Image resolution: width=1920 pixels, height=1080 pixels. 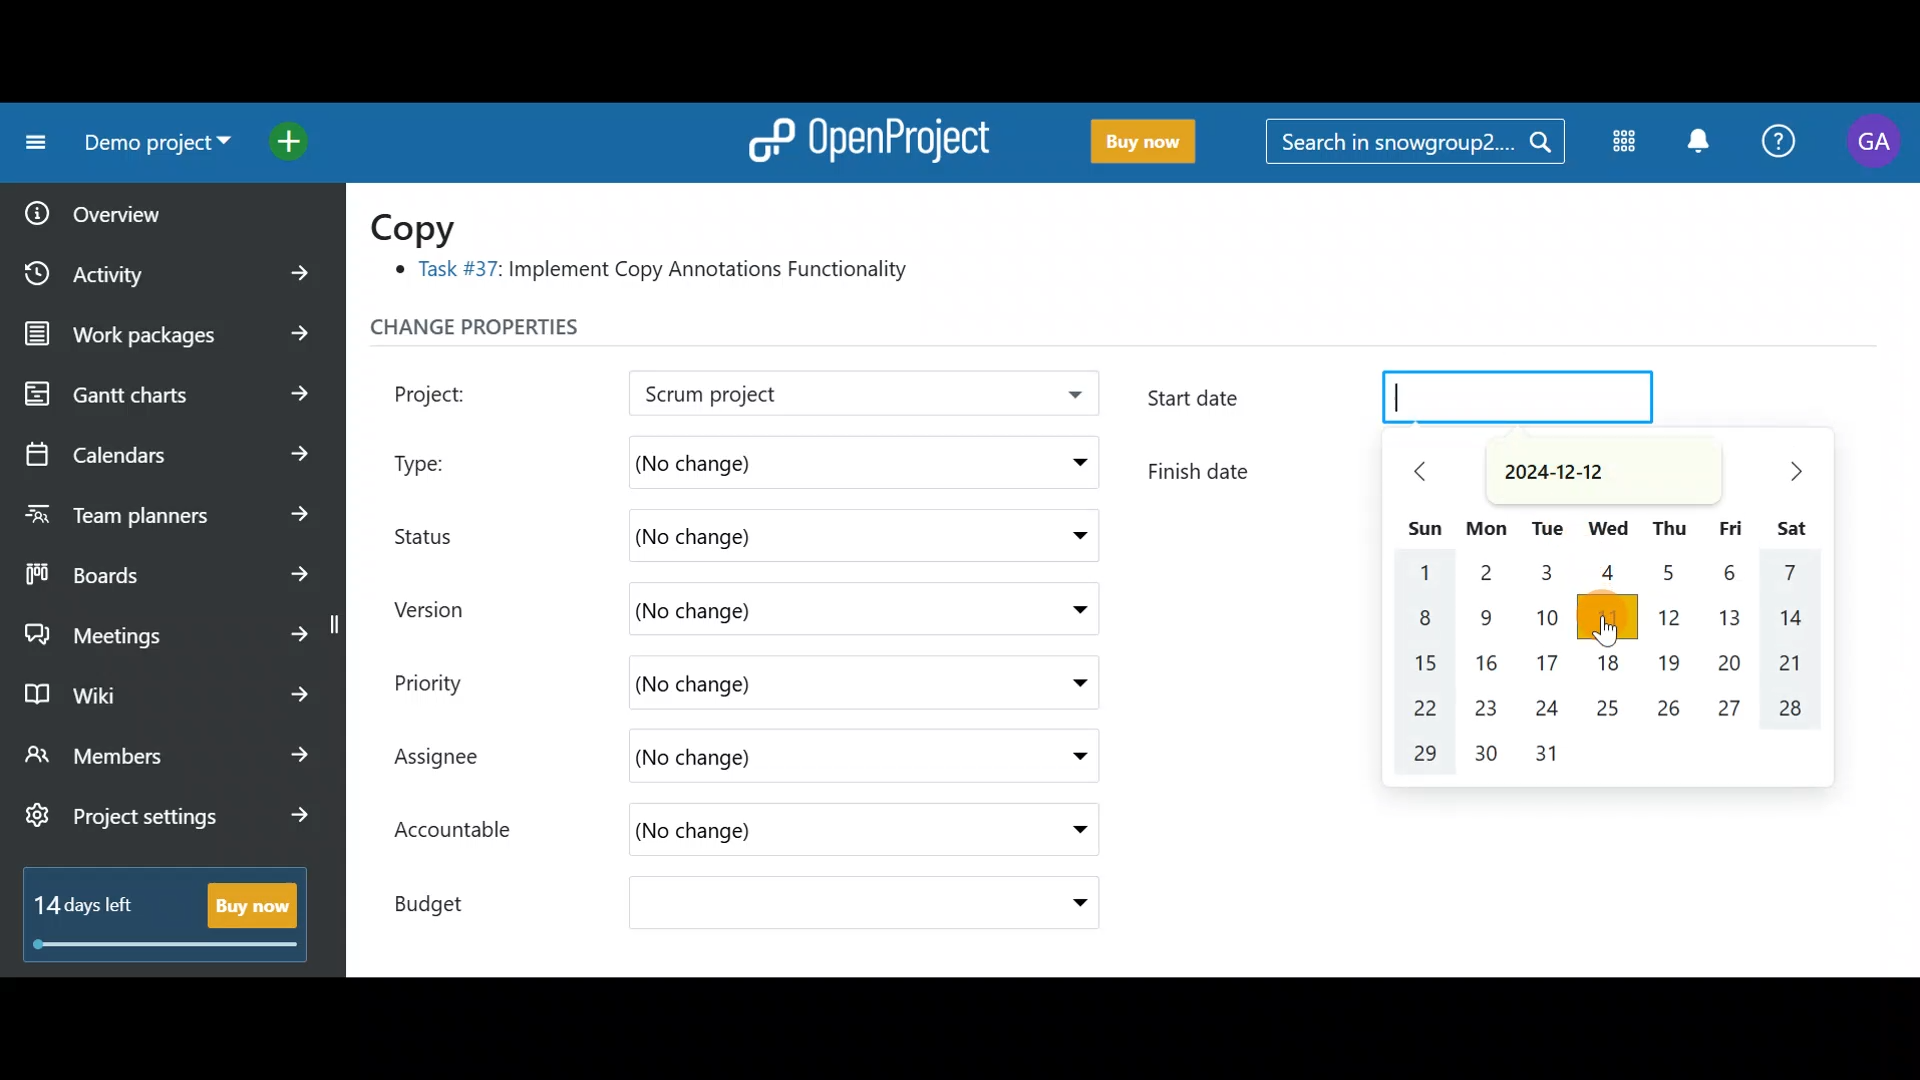 I want to click on Work packages, so click(x=172, y=334).